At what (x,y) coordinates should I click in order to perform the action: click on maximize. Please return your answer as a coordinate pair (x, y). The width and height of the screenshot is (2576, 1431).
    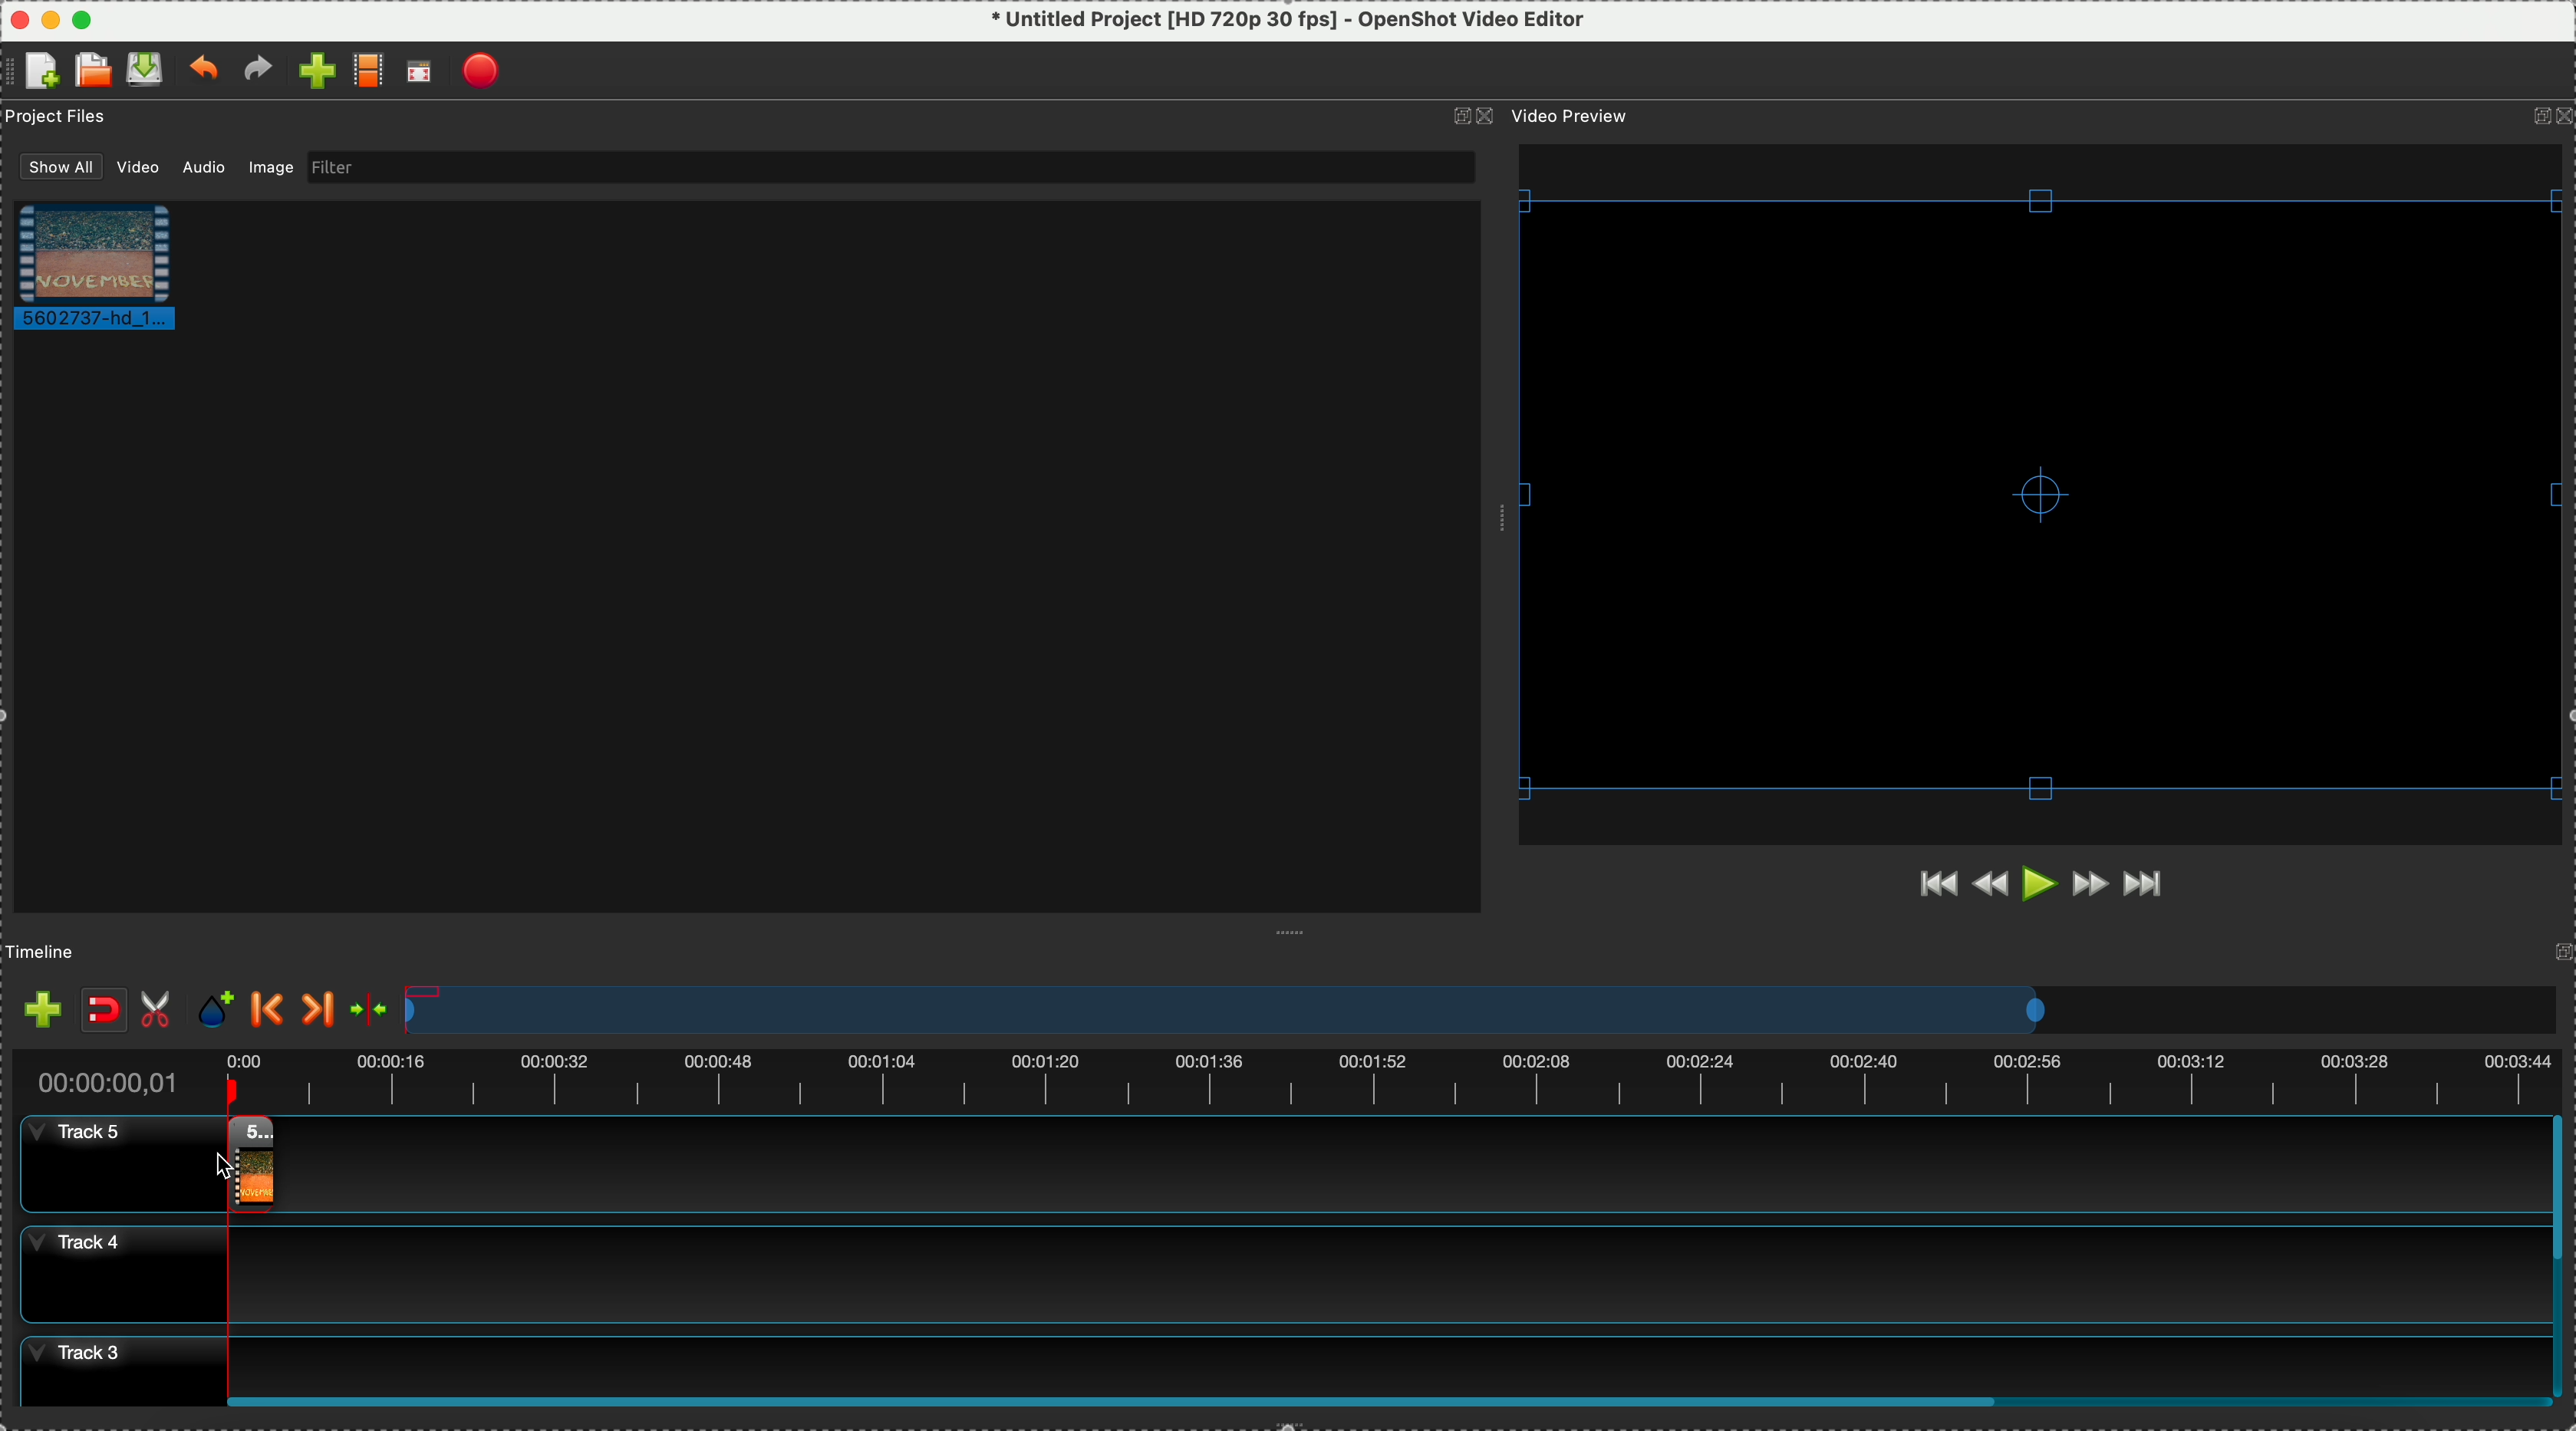
    Looking at the image, I should click on (81, 17).